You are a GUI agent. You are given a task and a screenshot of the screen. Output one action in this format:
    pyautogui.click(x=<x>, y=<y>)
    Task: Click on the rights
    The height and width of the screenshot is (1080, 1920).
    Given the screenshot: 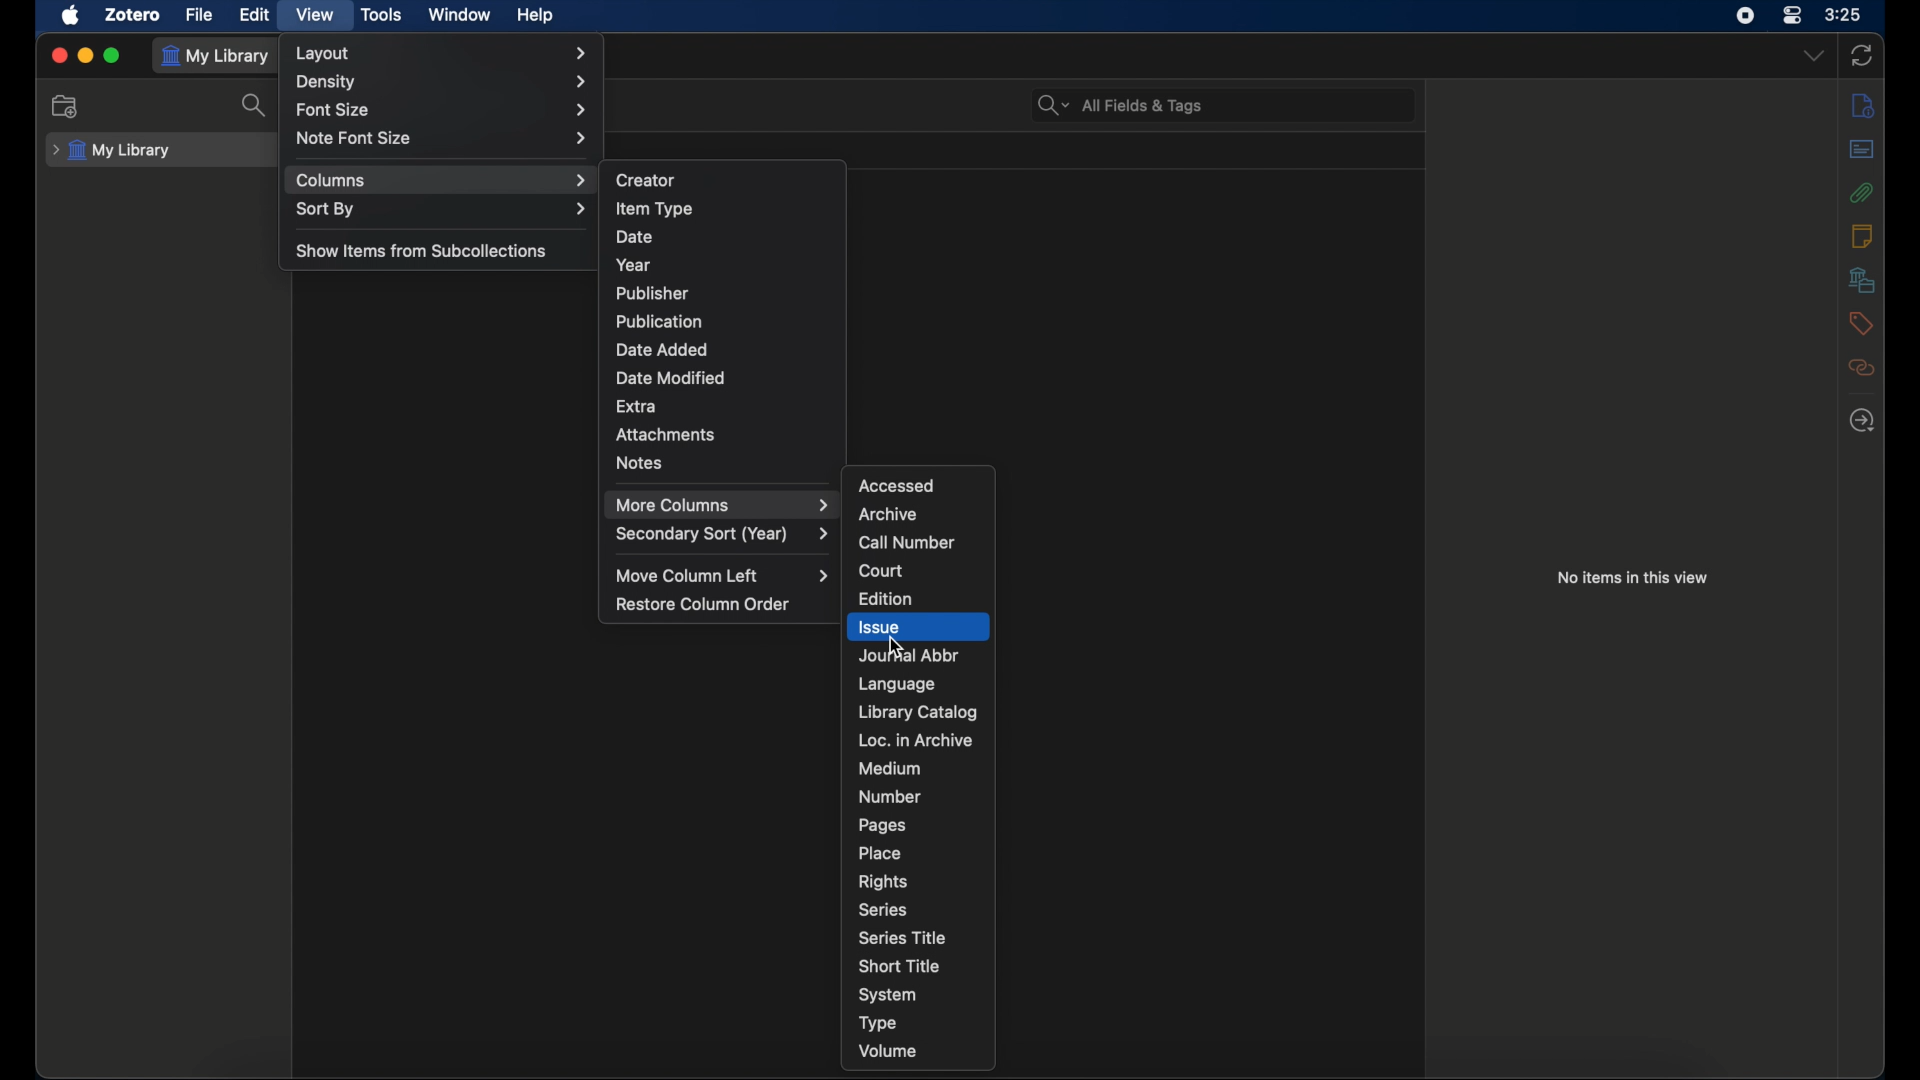 What is the action you would take?
    pyautogui.click(x=882, y=881)
    